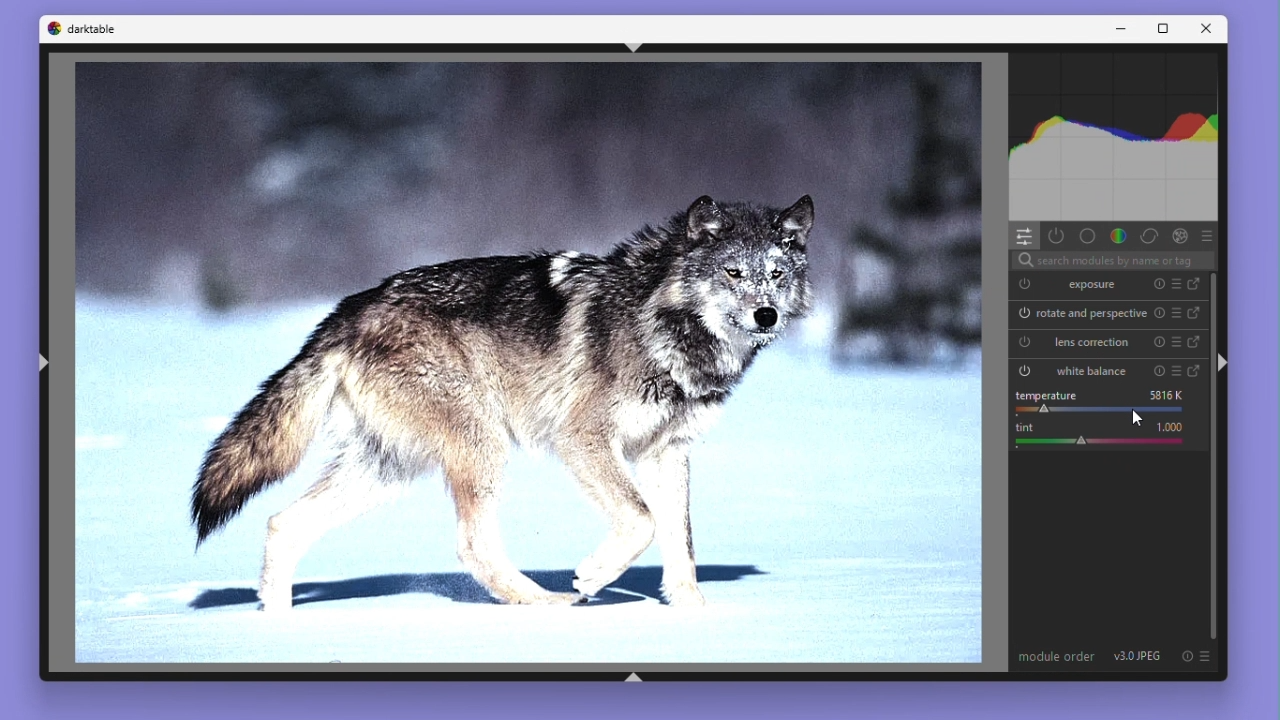 The width and height of the screenshot is (1280, 720). What do you see at coordinates (1156, 285) in the screenshot?
I see `Reset` at bounding box center [1156, 285].